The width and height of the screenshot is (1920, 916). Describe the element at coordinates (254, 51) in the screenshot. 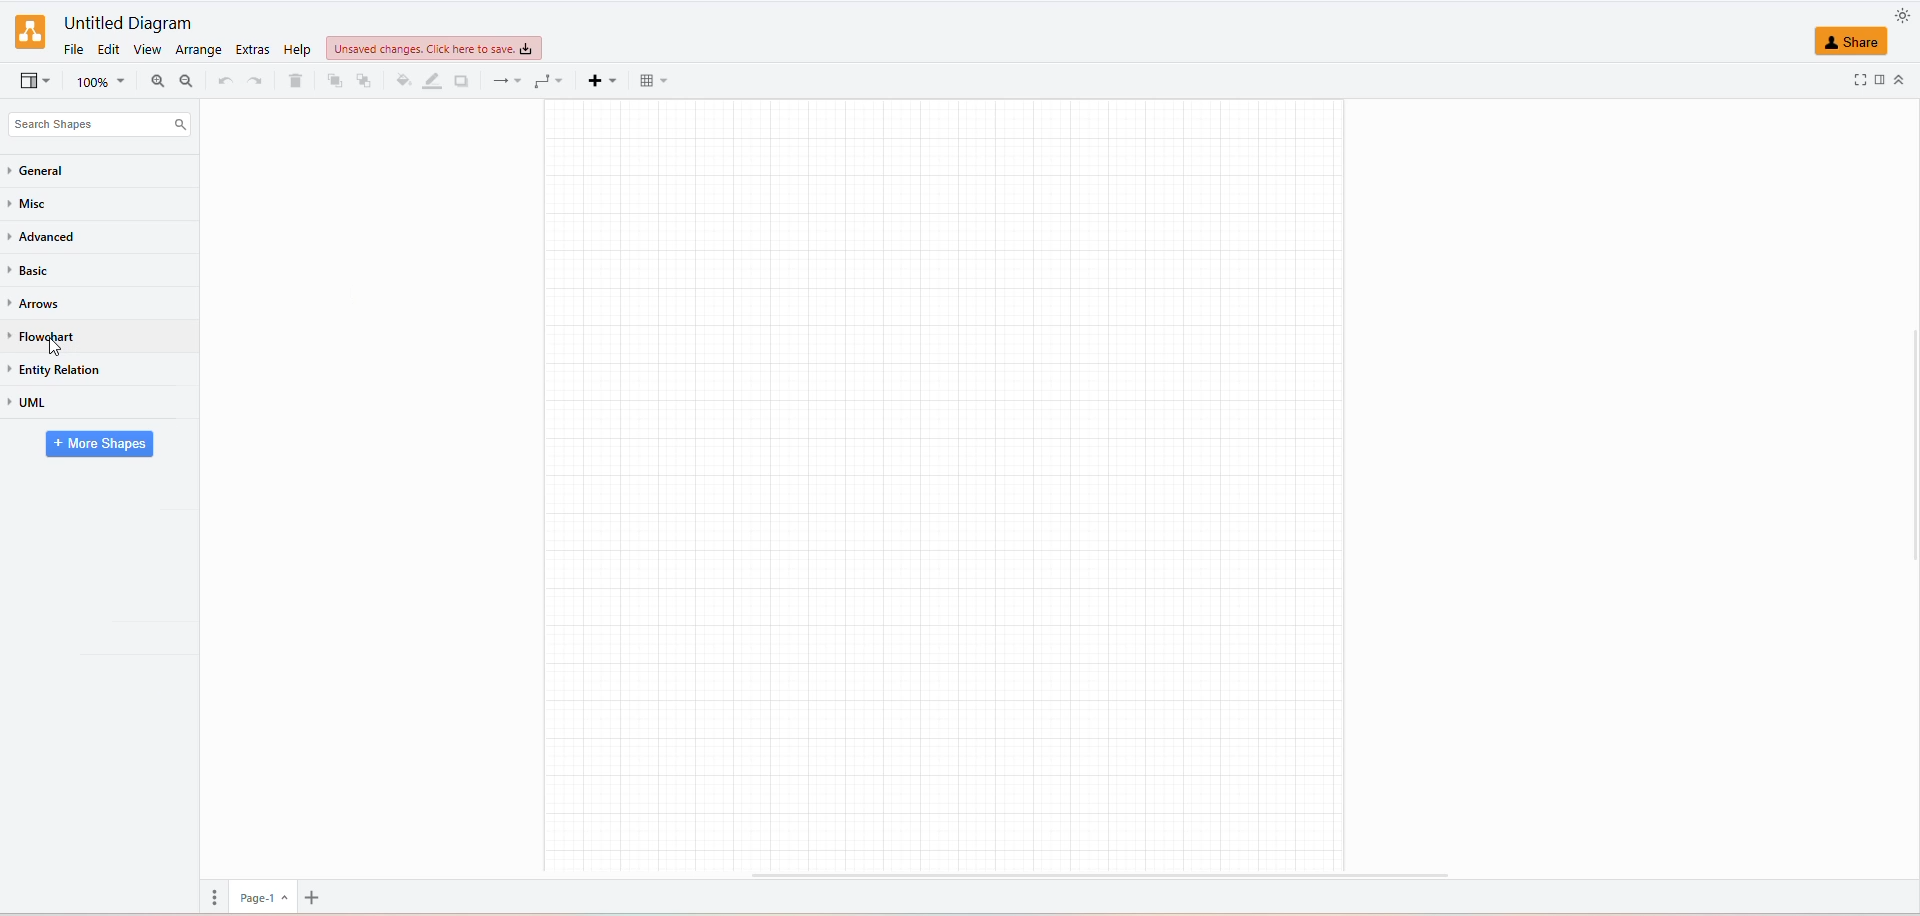

I see `EDIT` at that location.